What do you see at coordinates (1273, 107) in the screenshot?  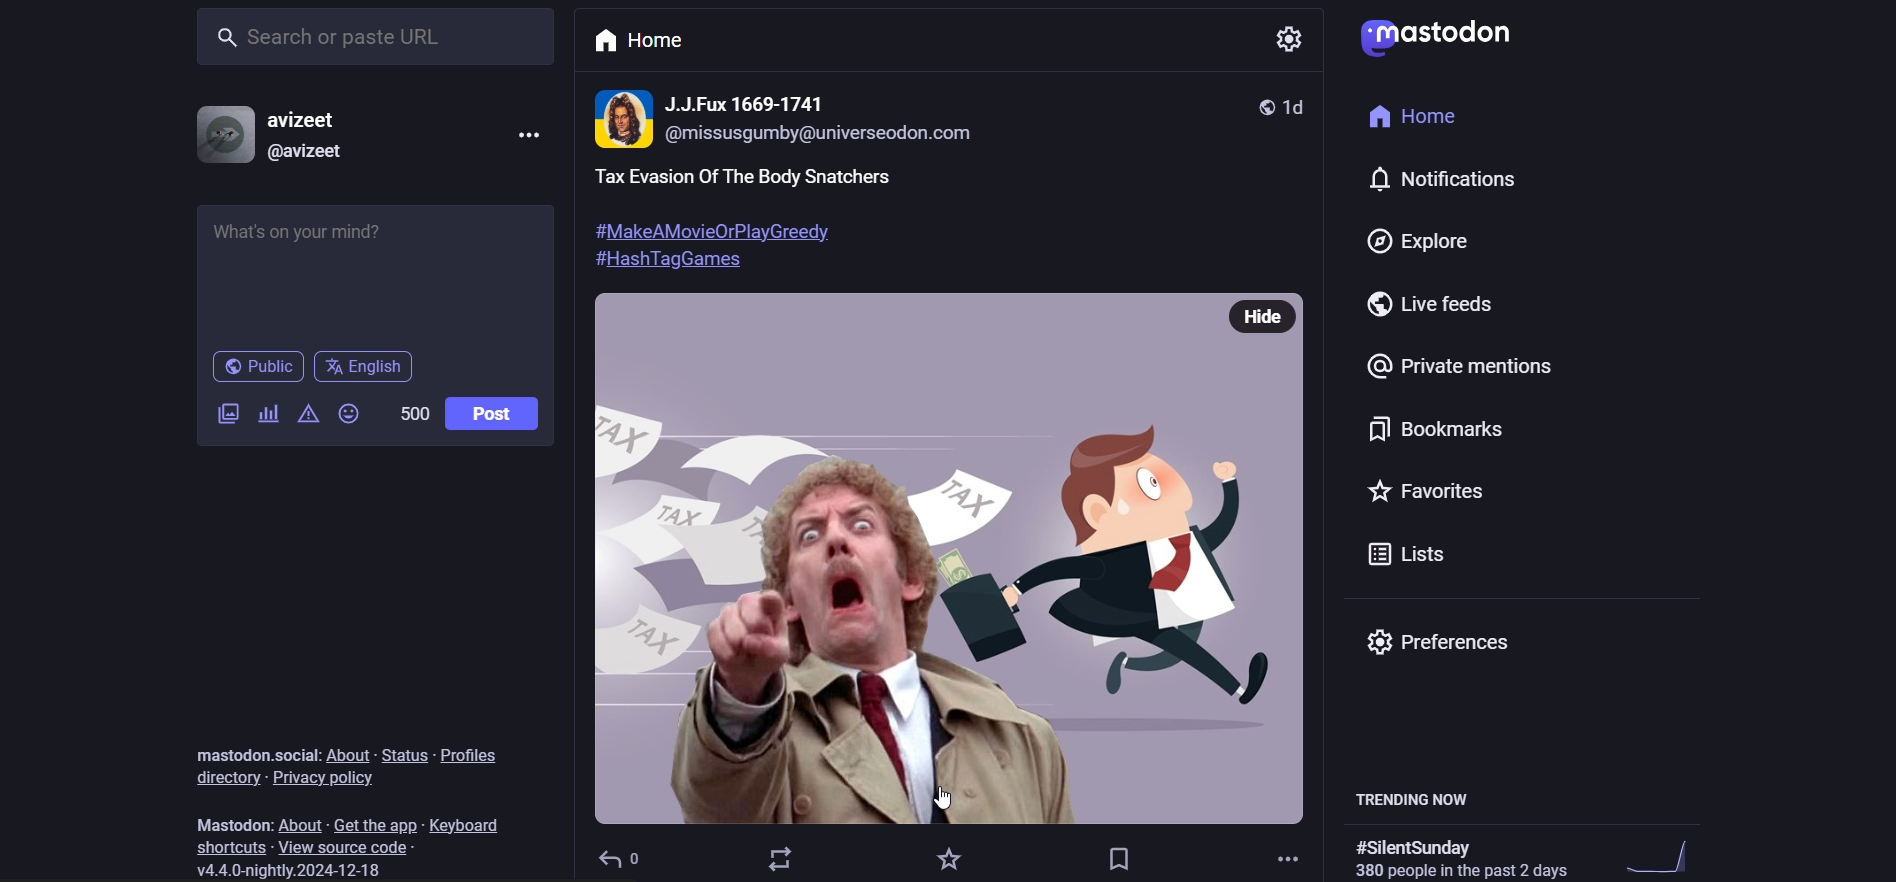 I see `1d` at bounding box center [1273, 107].